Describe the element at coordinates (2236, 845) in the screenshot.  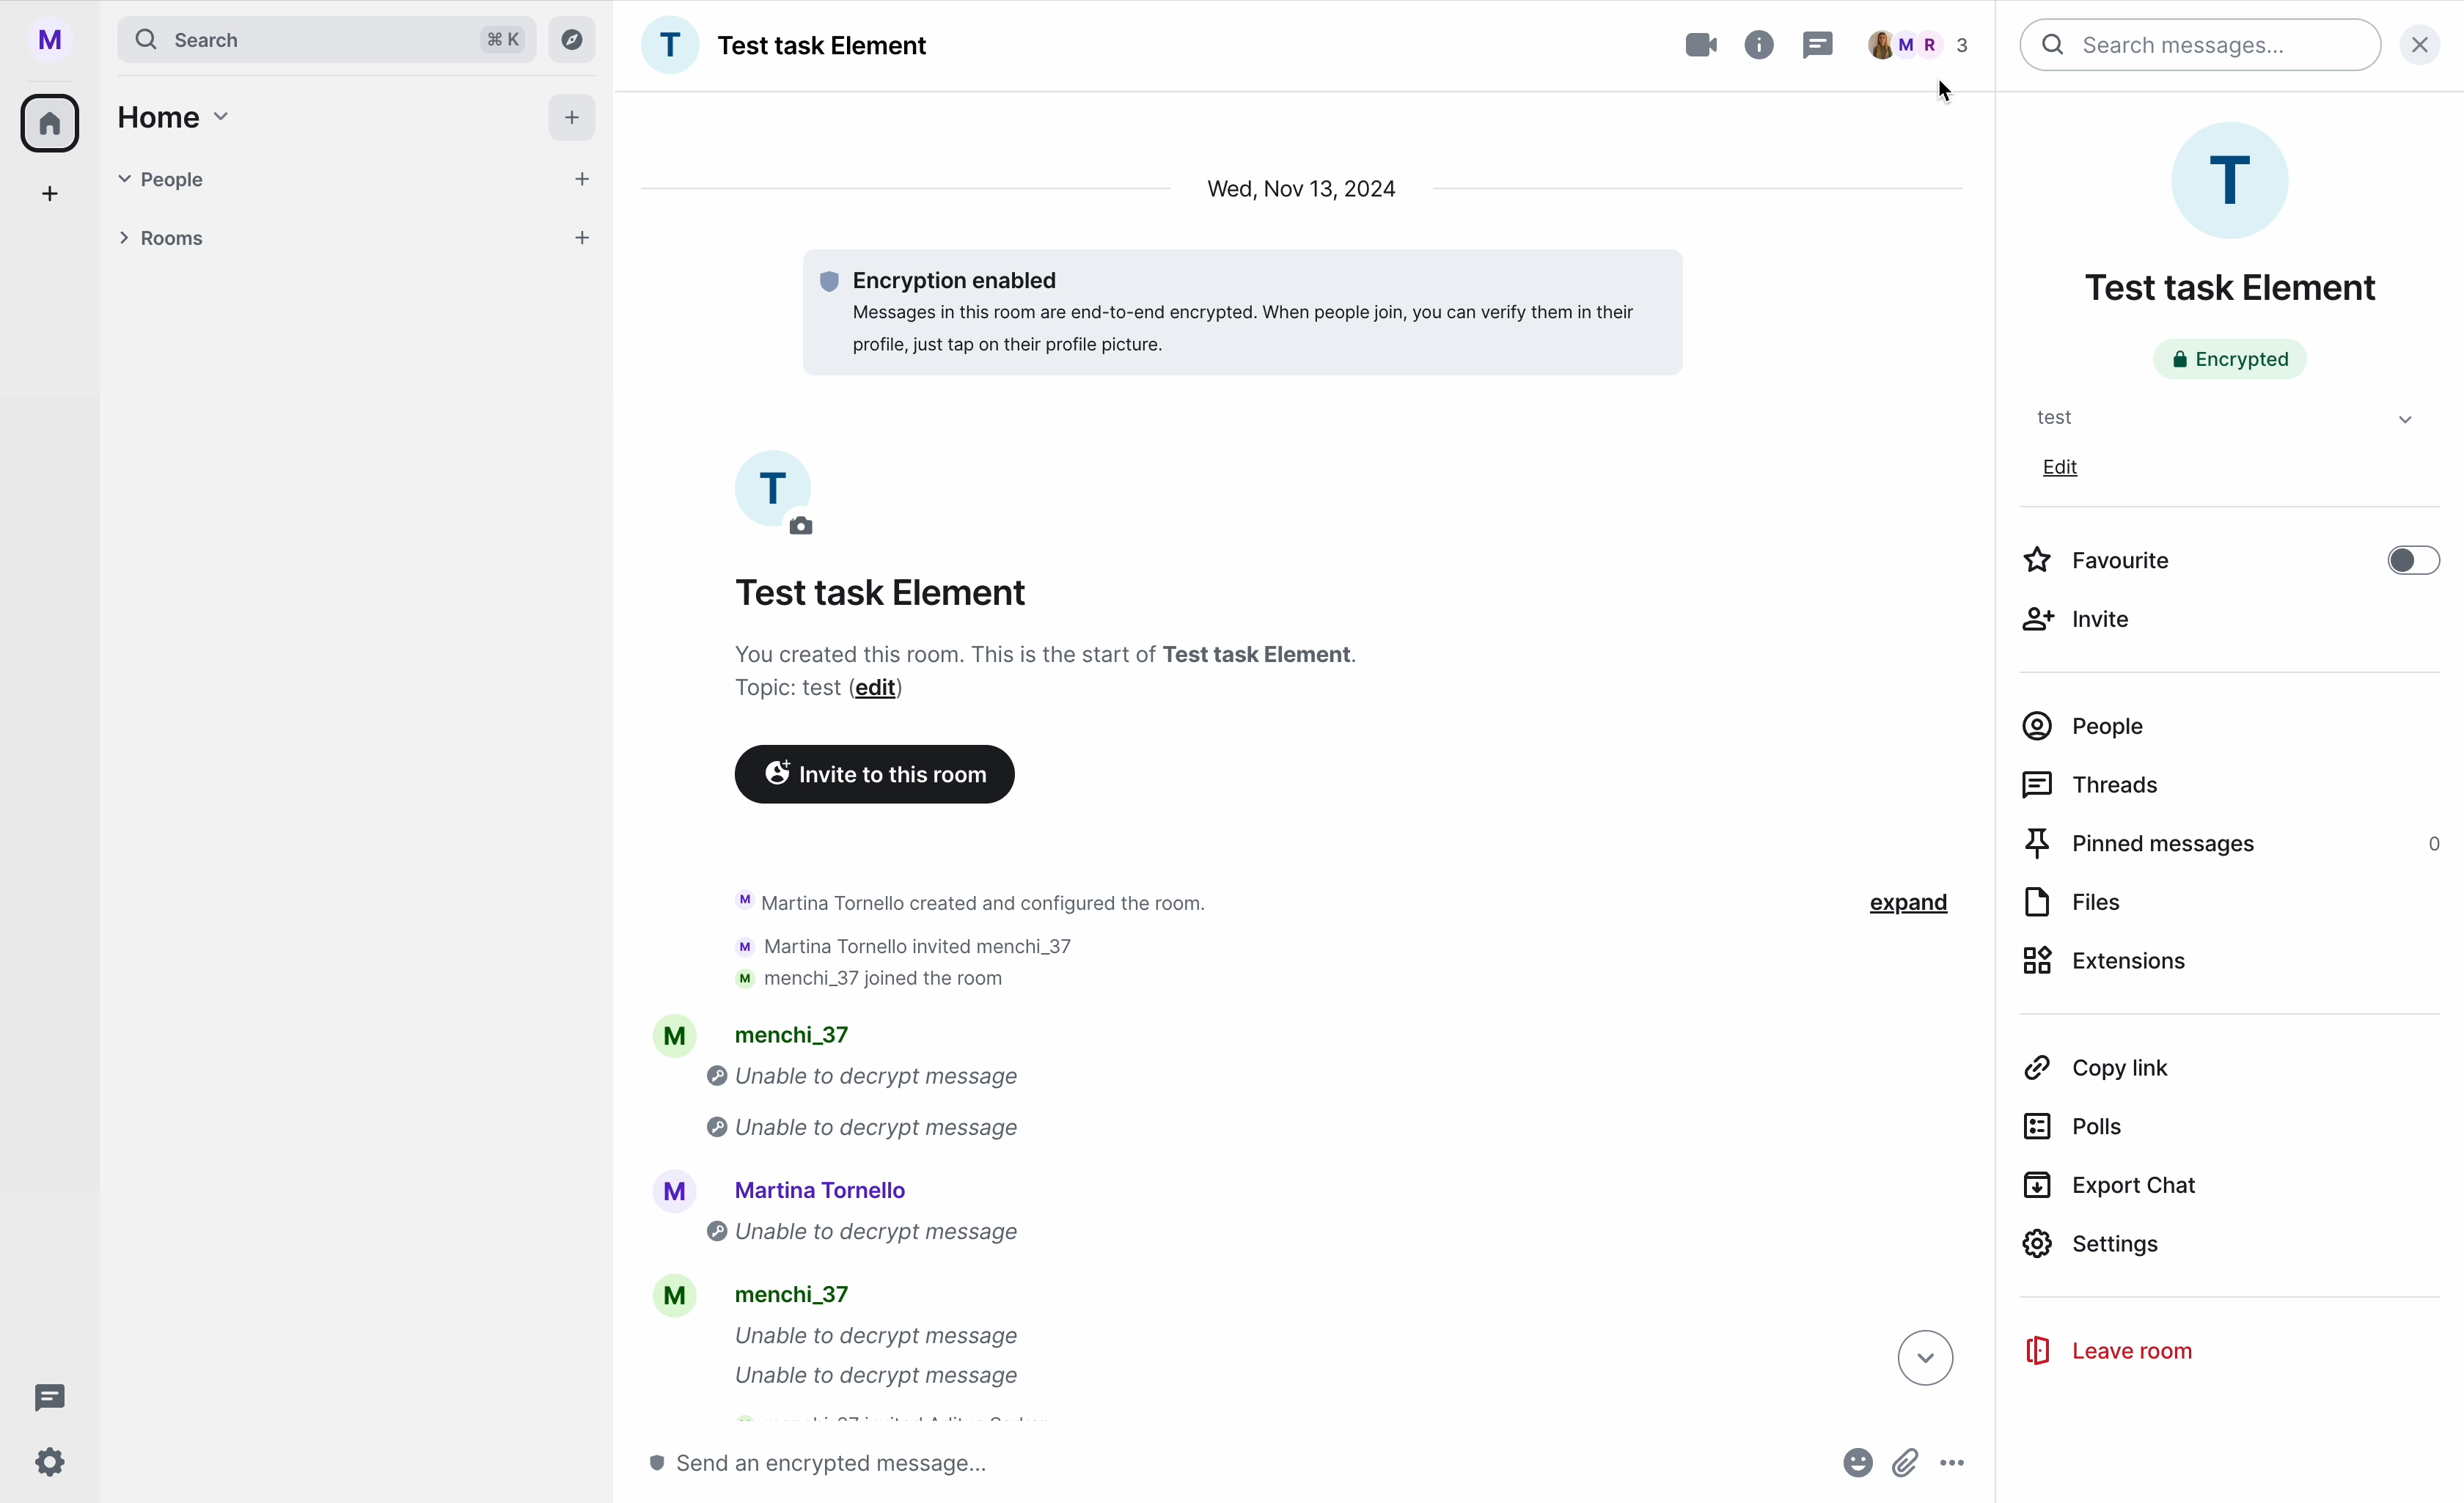
I see `pinned messages 0` at that location.